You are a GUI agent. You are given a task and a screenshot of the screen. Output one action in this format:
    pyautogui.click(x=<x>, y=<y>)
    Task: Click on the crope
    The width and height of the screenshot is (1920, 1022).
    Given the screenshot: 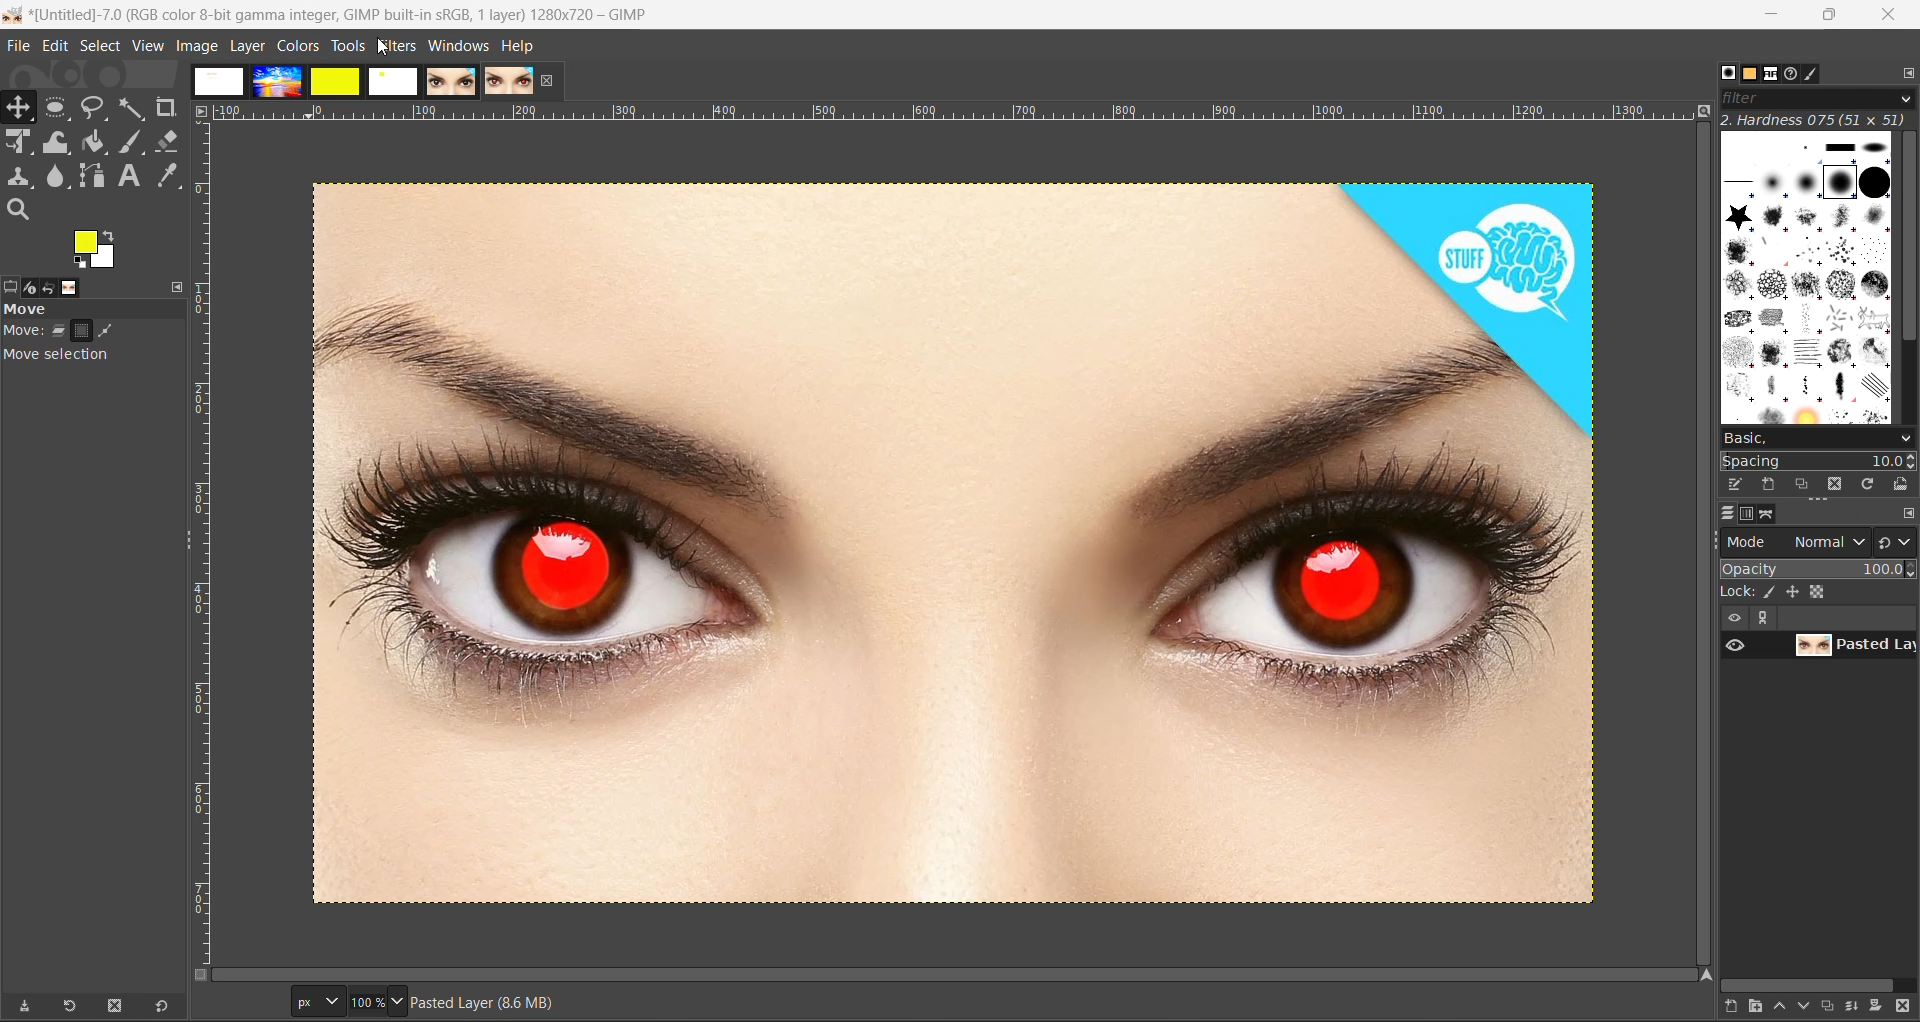 What is the action you would take?
    pyautogui.click(x=164, y=107)
    